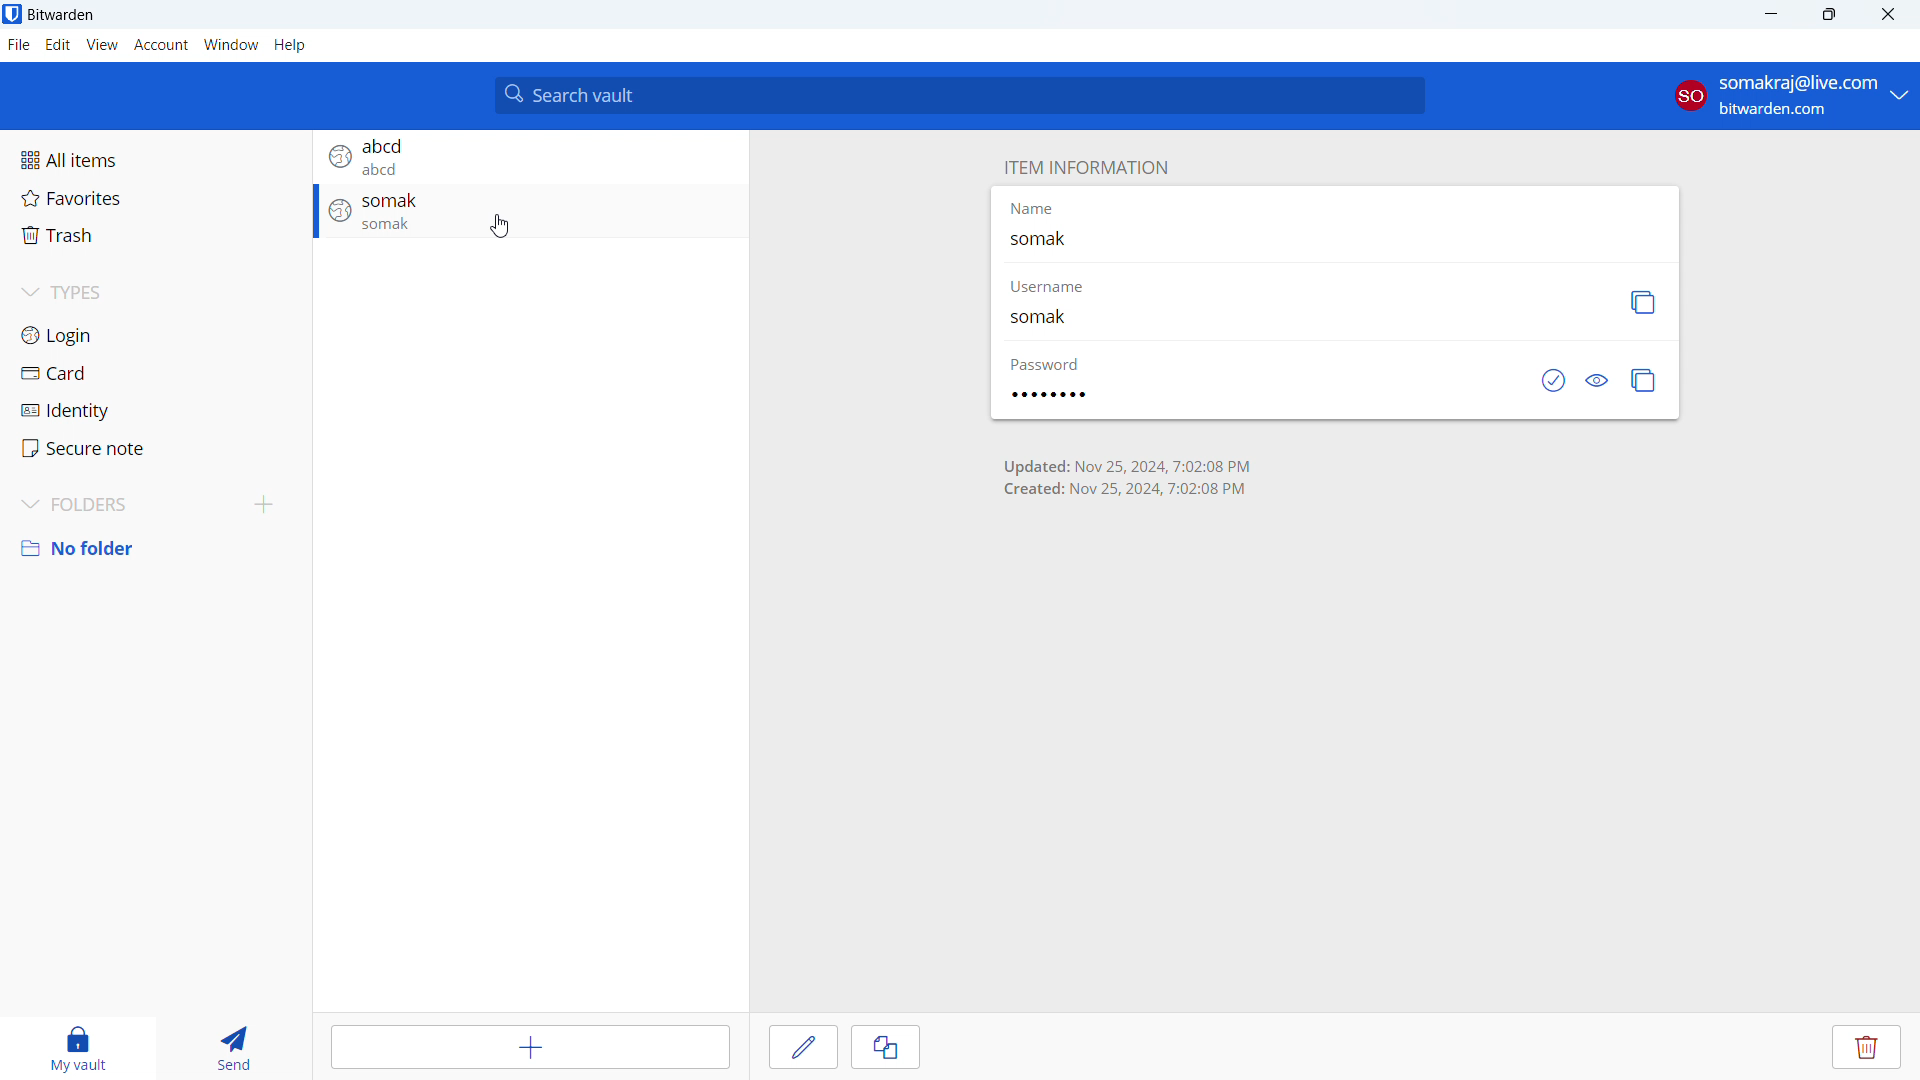  Describe the element at coordinates (155, 197) in the screenshot. I see `favorites` at that location.